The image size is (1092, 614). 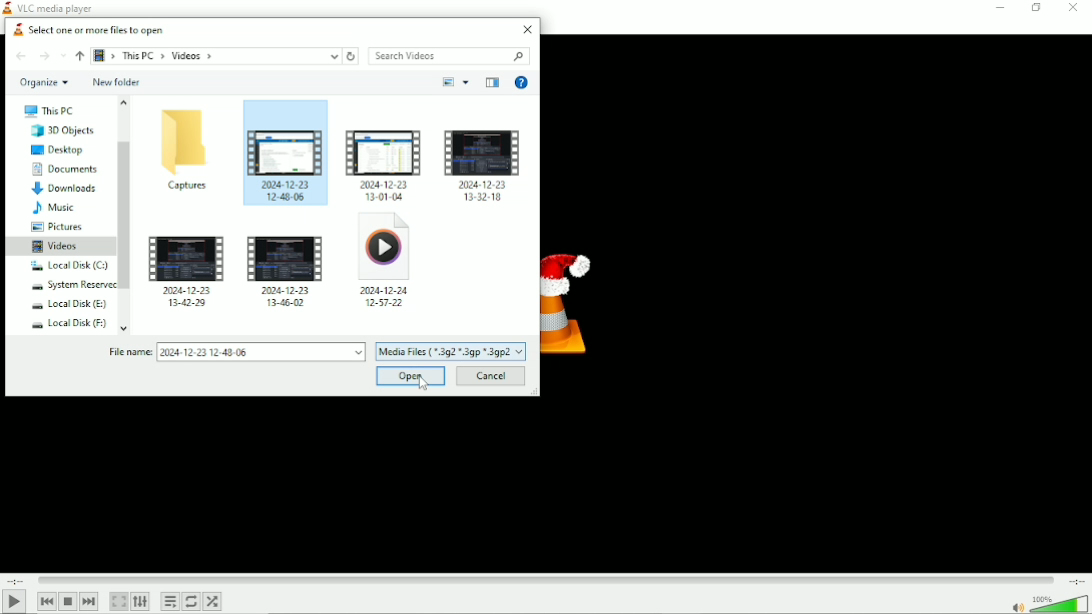 I want to click on Location, so click(x=217, y=55).